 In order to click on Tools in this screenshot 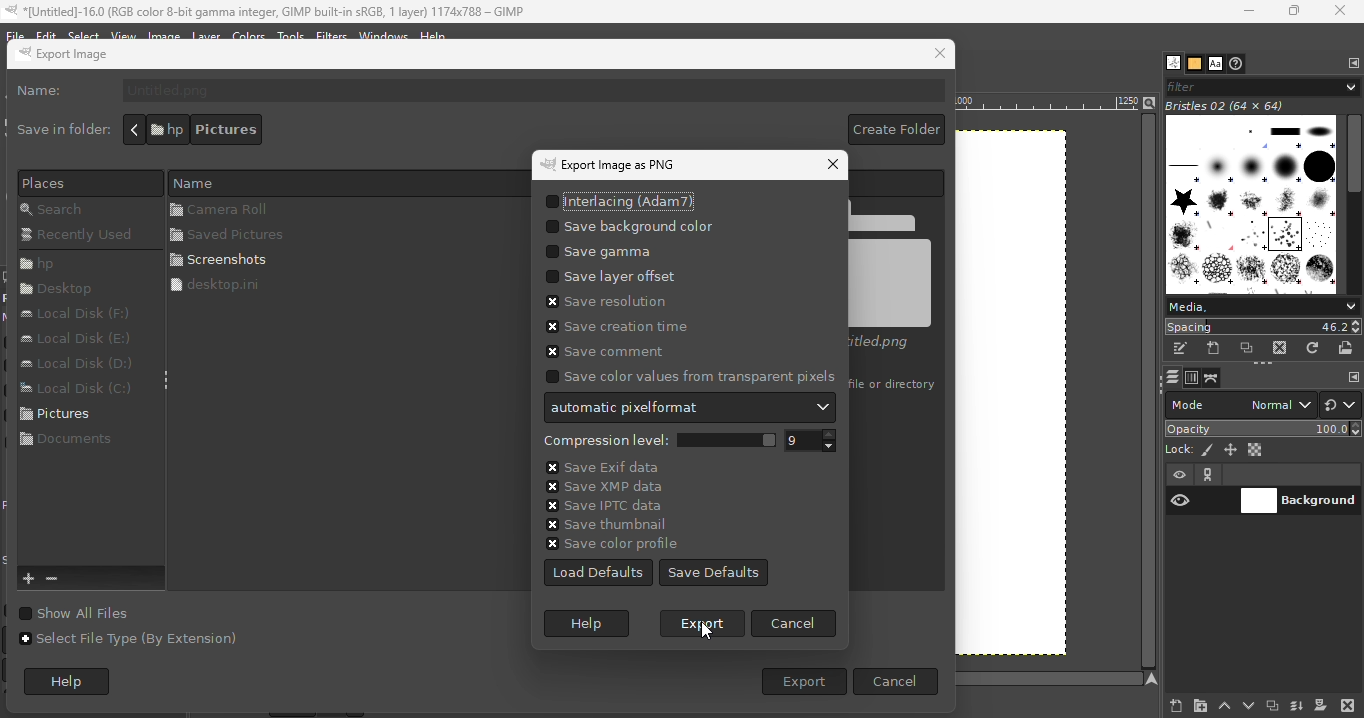, I will do `click(292, 34)`.